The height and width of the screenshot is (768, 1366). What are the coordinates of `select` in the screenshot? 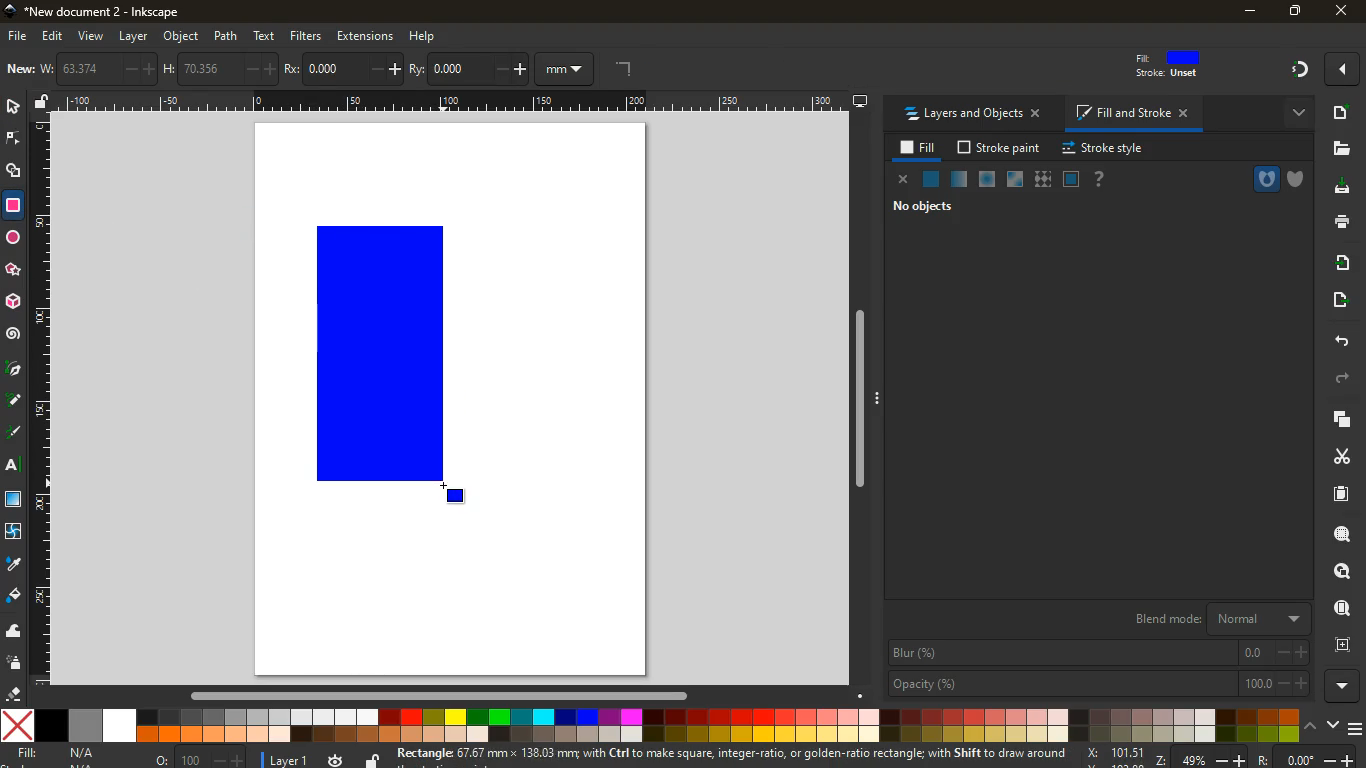 It's located at (10, 108).